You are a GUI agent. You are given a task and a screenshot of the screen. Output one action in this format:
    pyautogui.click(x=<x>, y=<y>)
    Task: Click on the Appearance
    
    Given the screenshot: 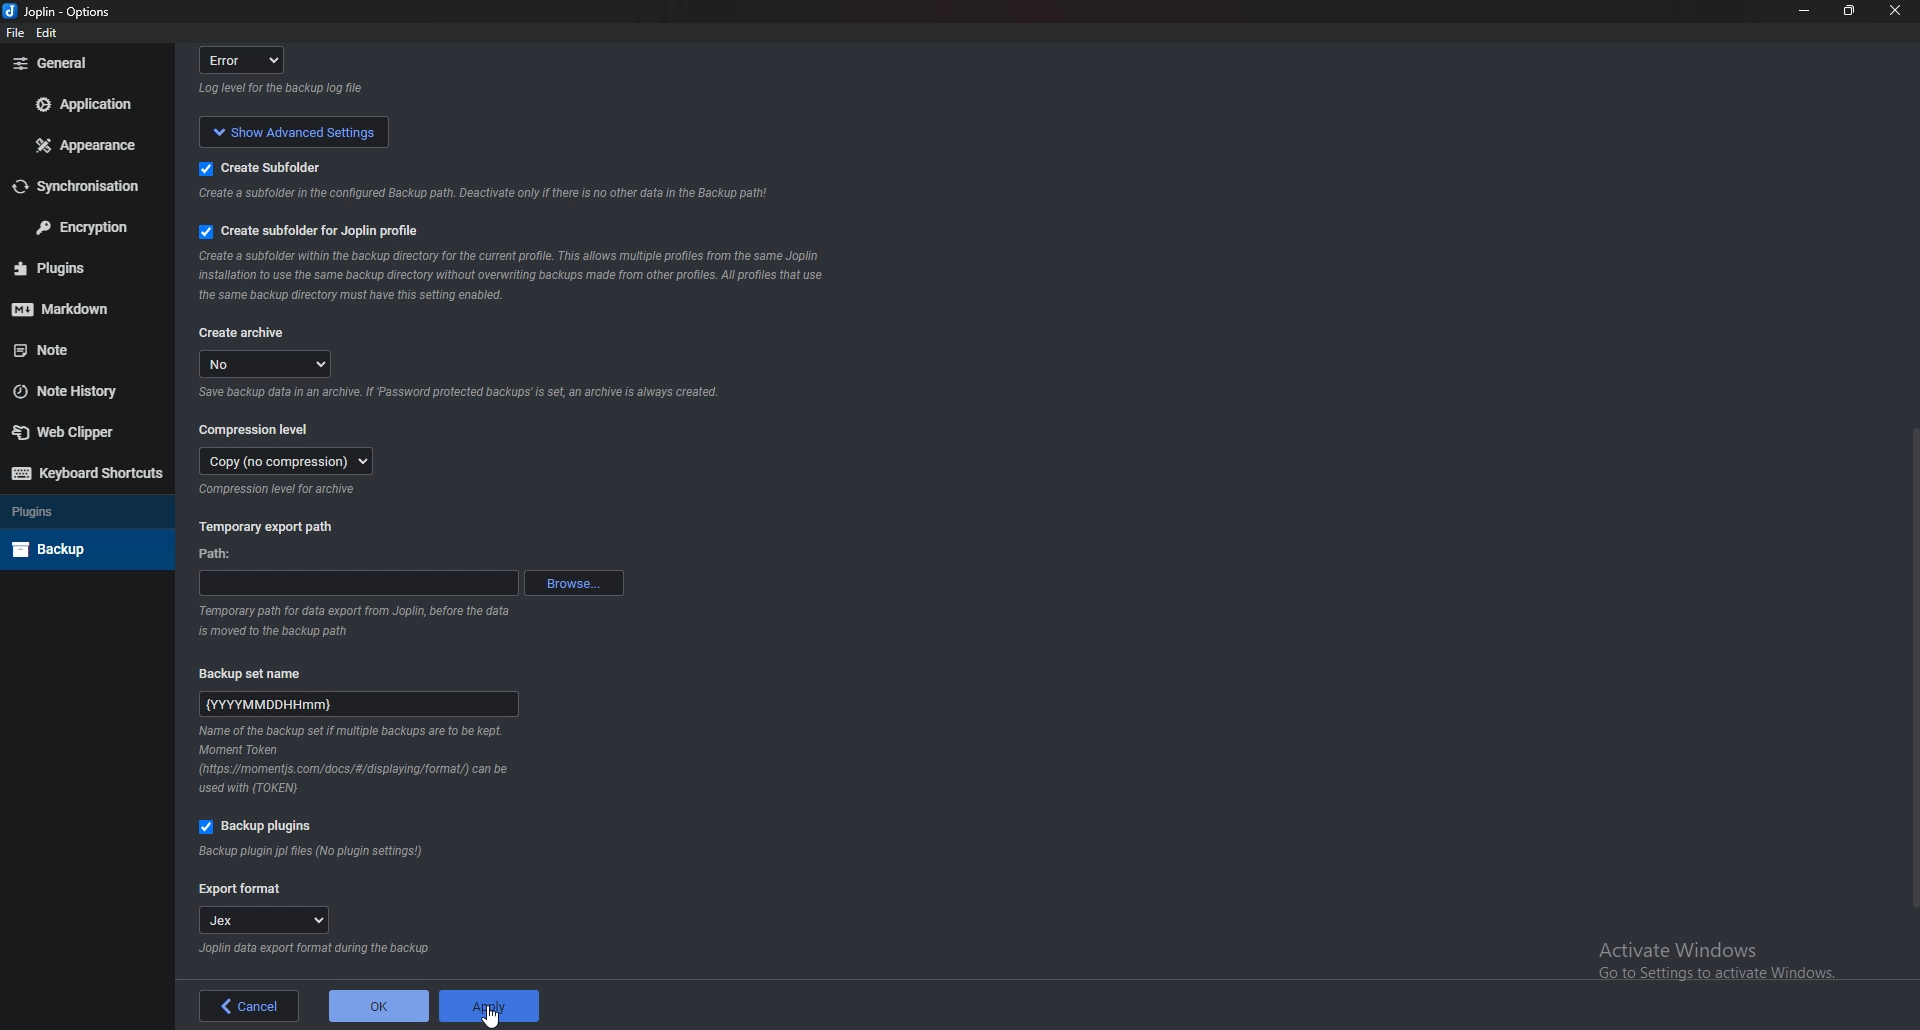 What is the action you would take?
    pyautogui.click(x=91, y=144)
    